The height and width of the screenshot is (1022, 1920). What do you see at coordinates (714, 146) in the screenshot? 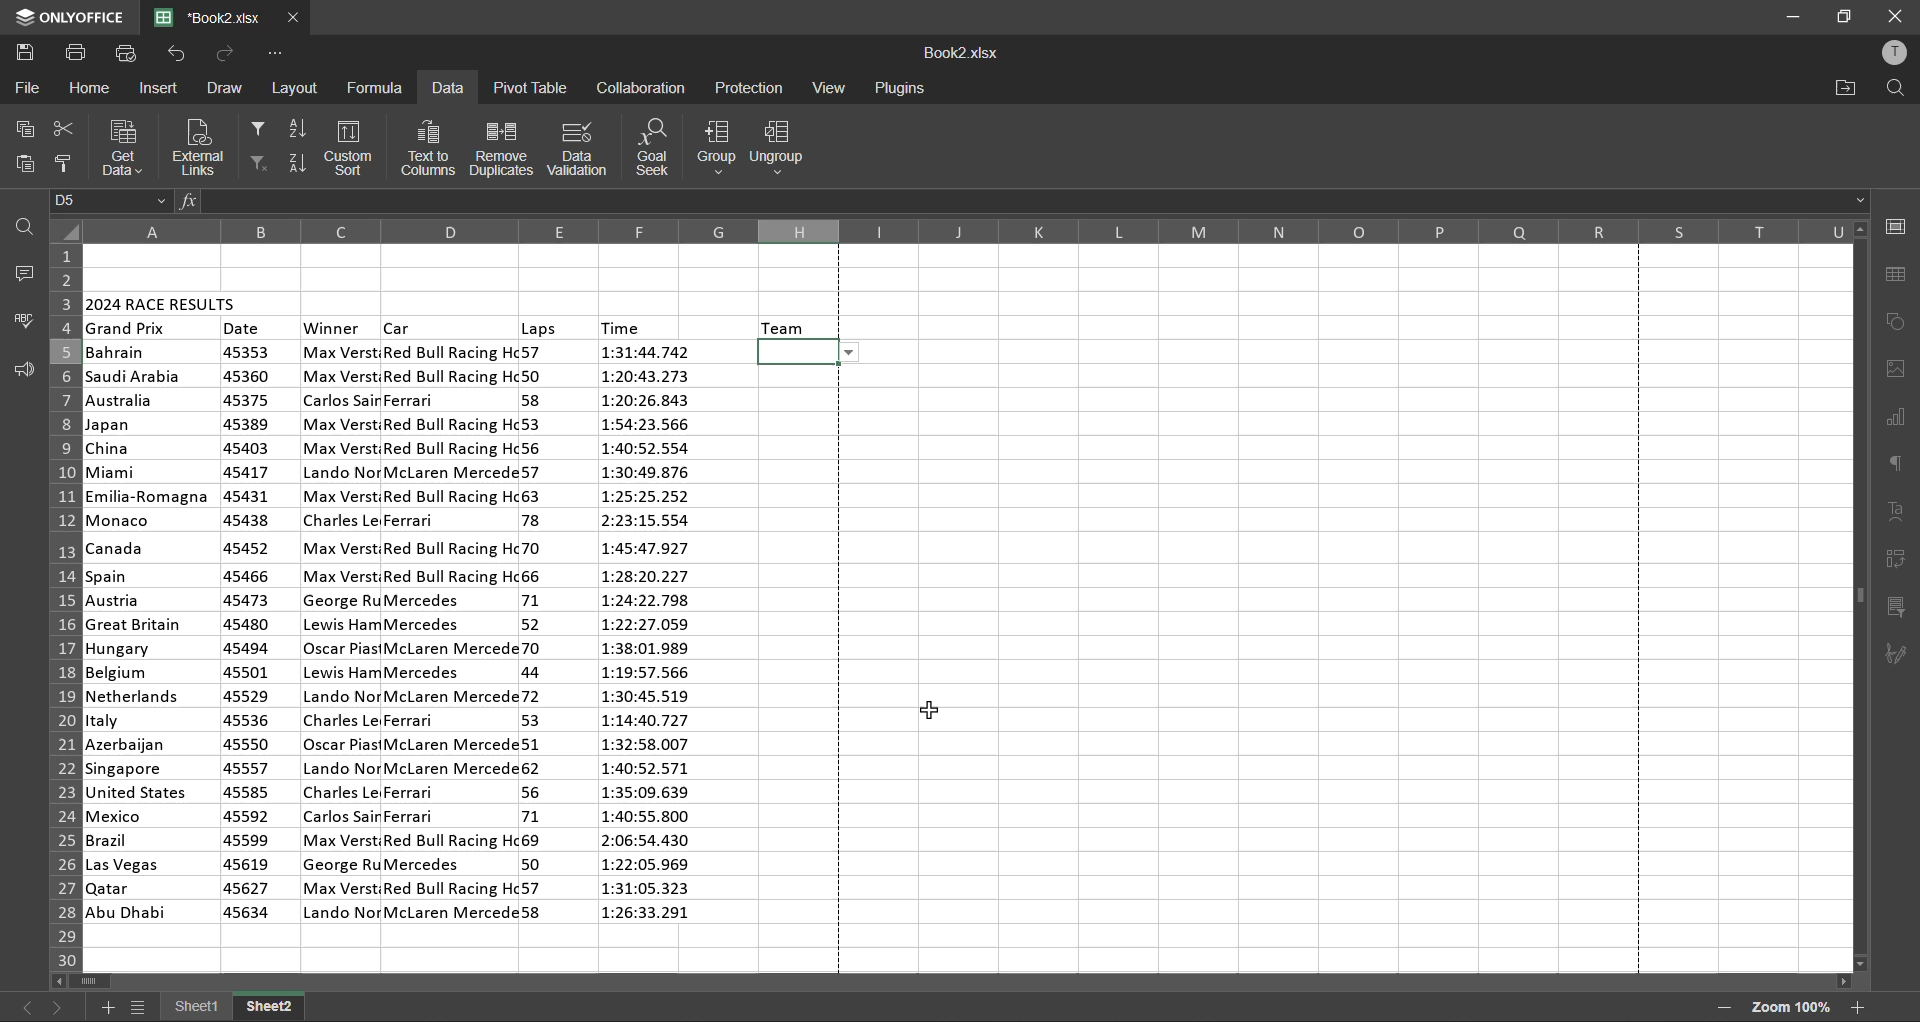
I see `group` at bounding box center [714, 146].